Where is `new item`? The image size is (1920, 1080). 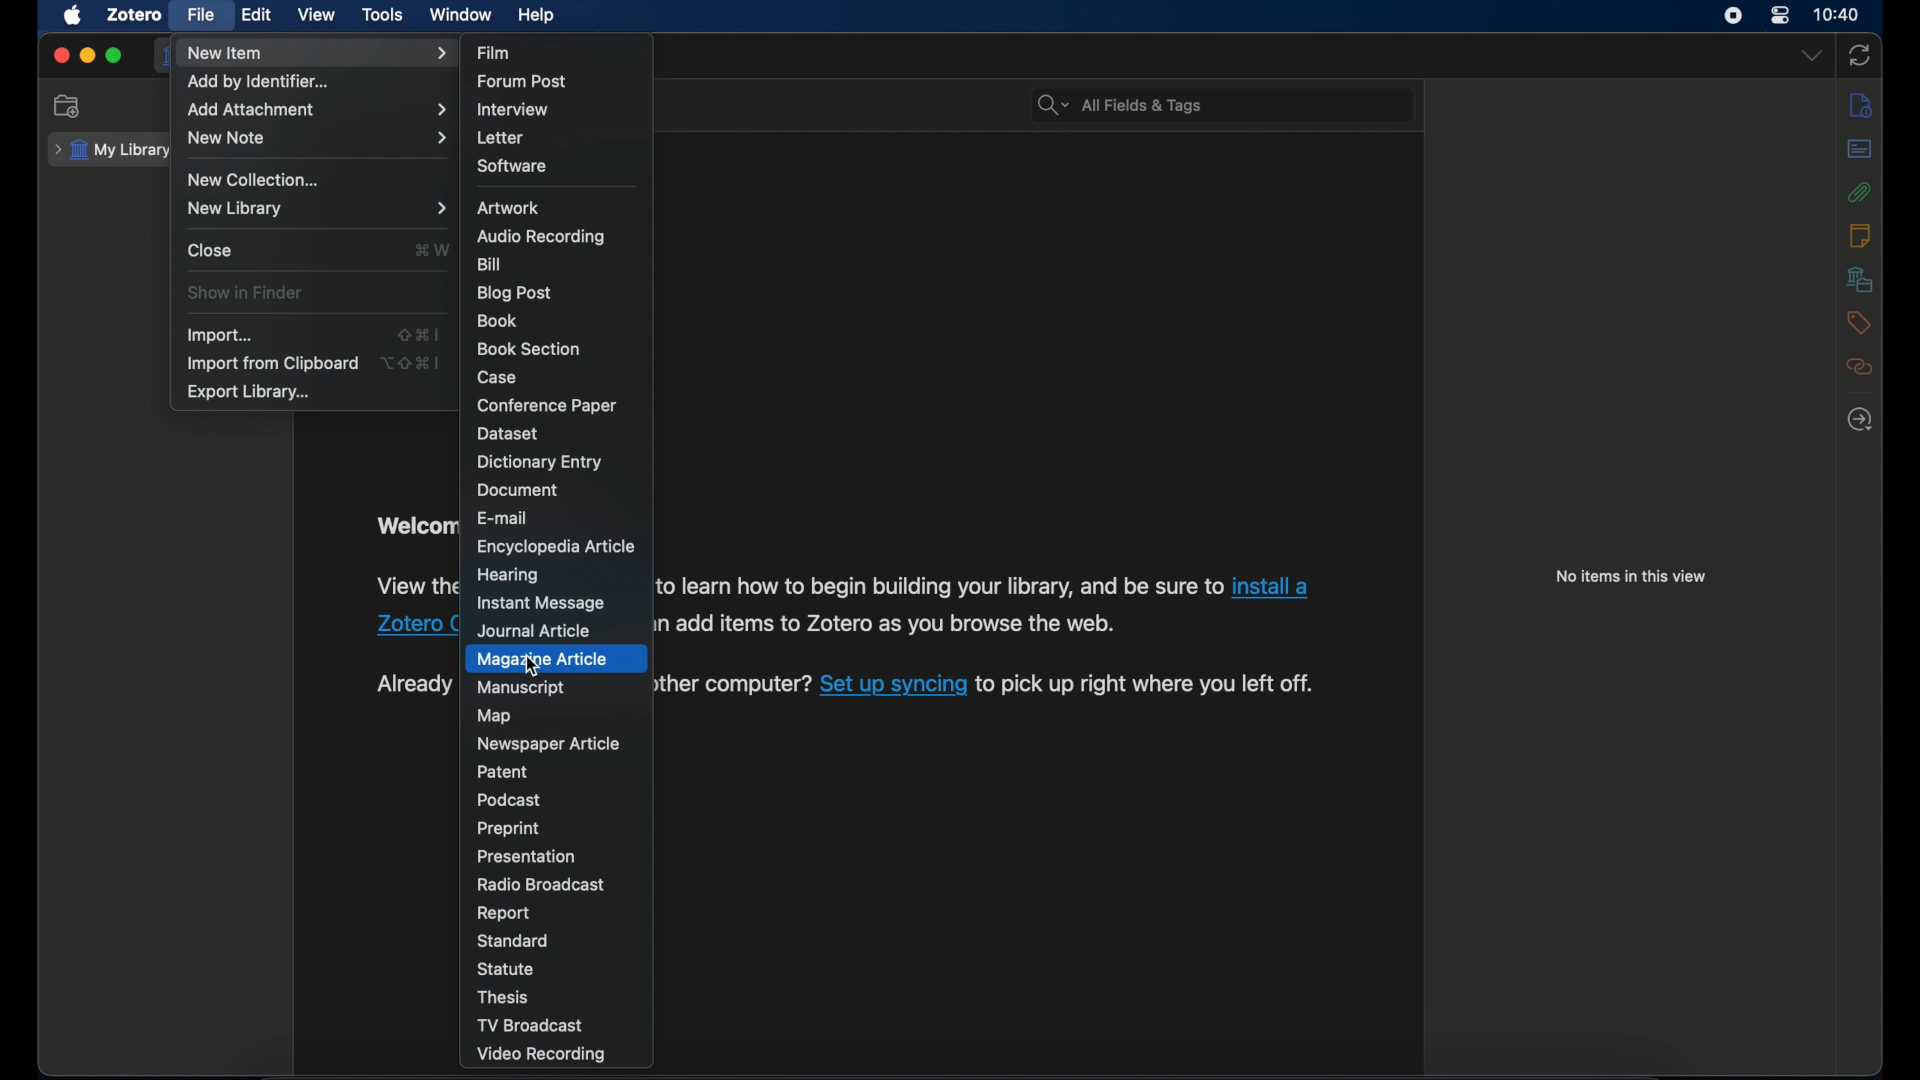 new item is located at coordinates (317, 54).